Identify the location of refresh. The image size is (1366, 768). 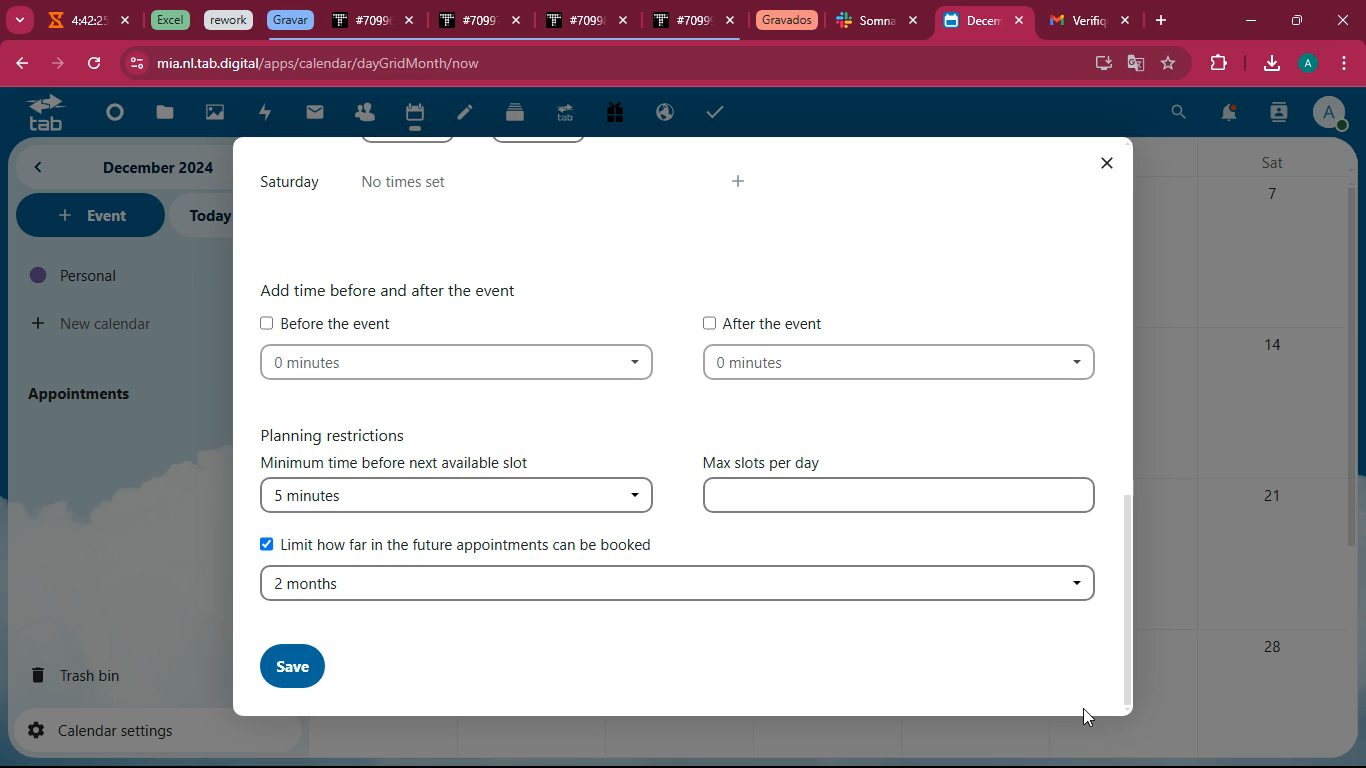
(94, 64).